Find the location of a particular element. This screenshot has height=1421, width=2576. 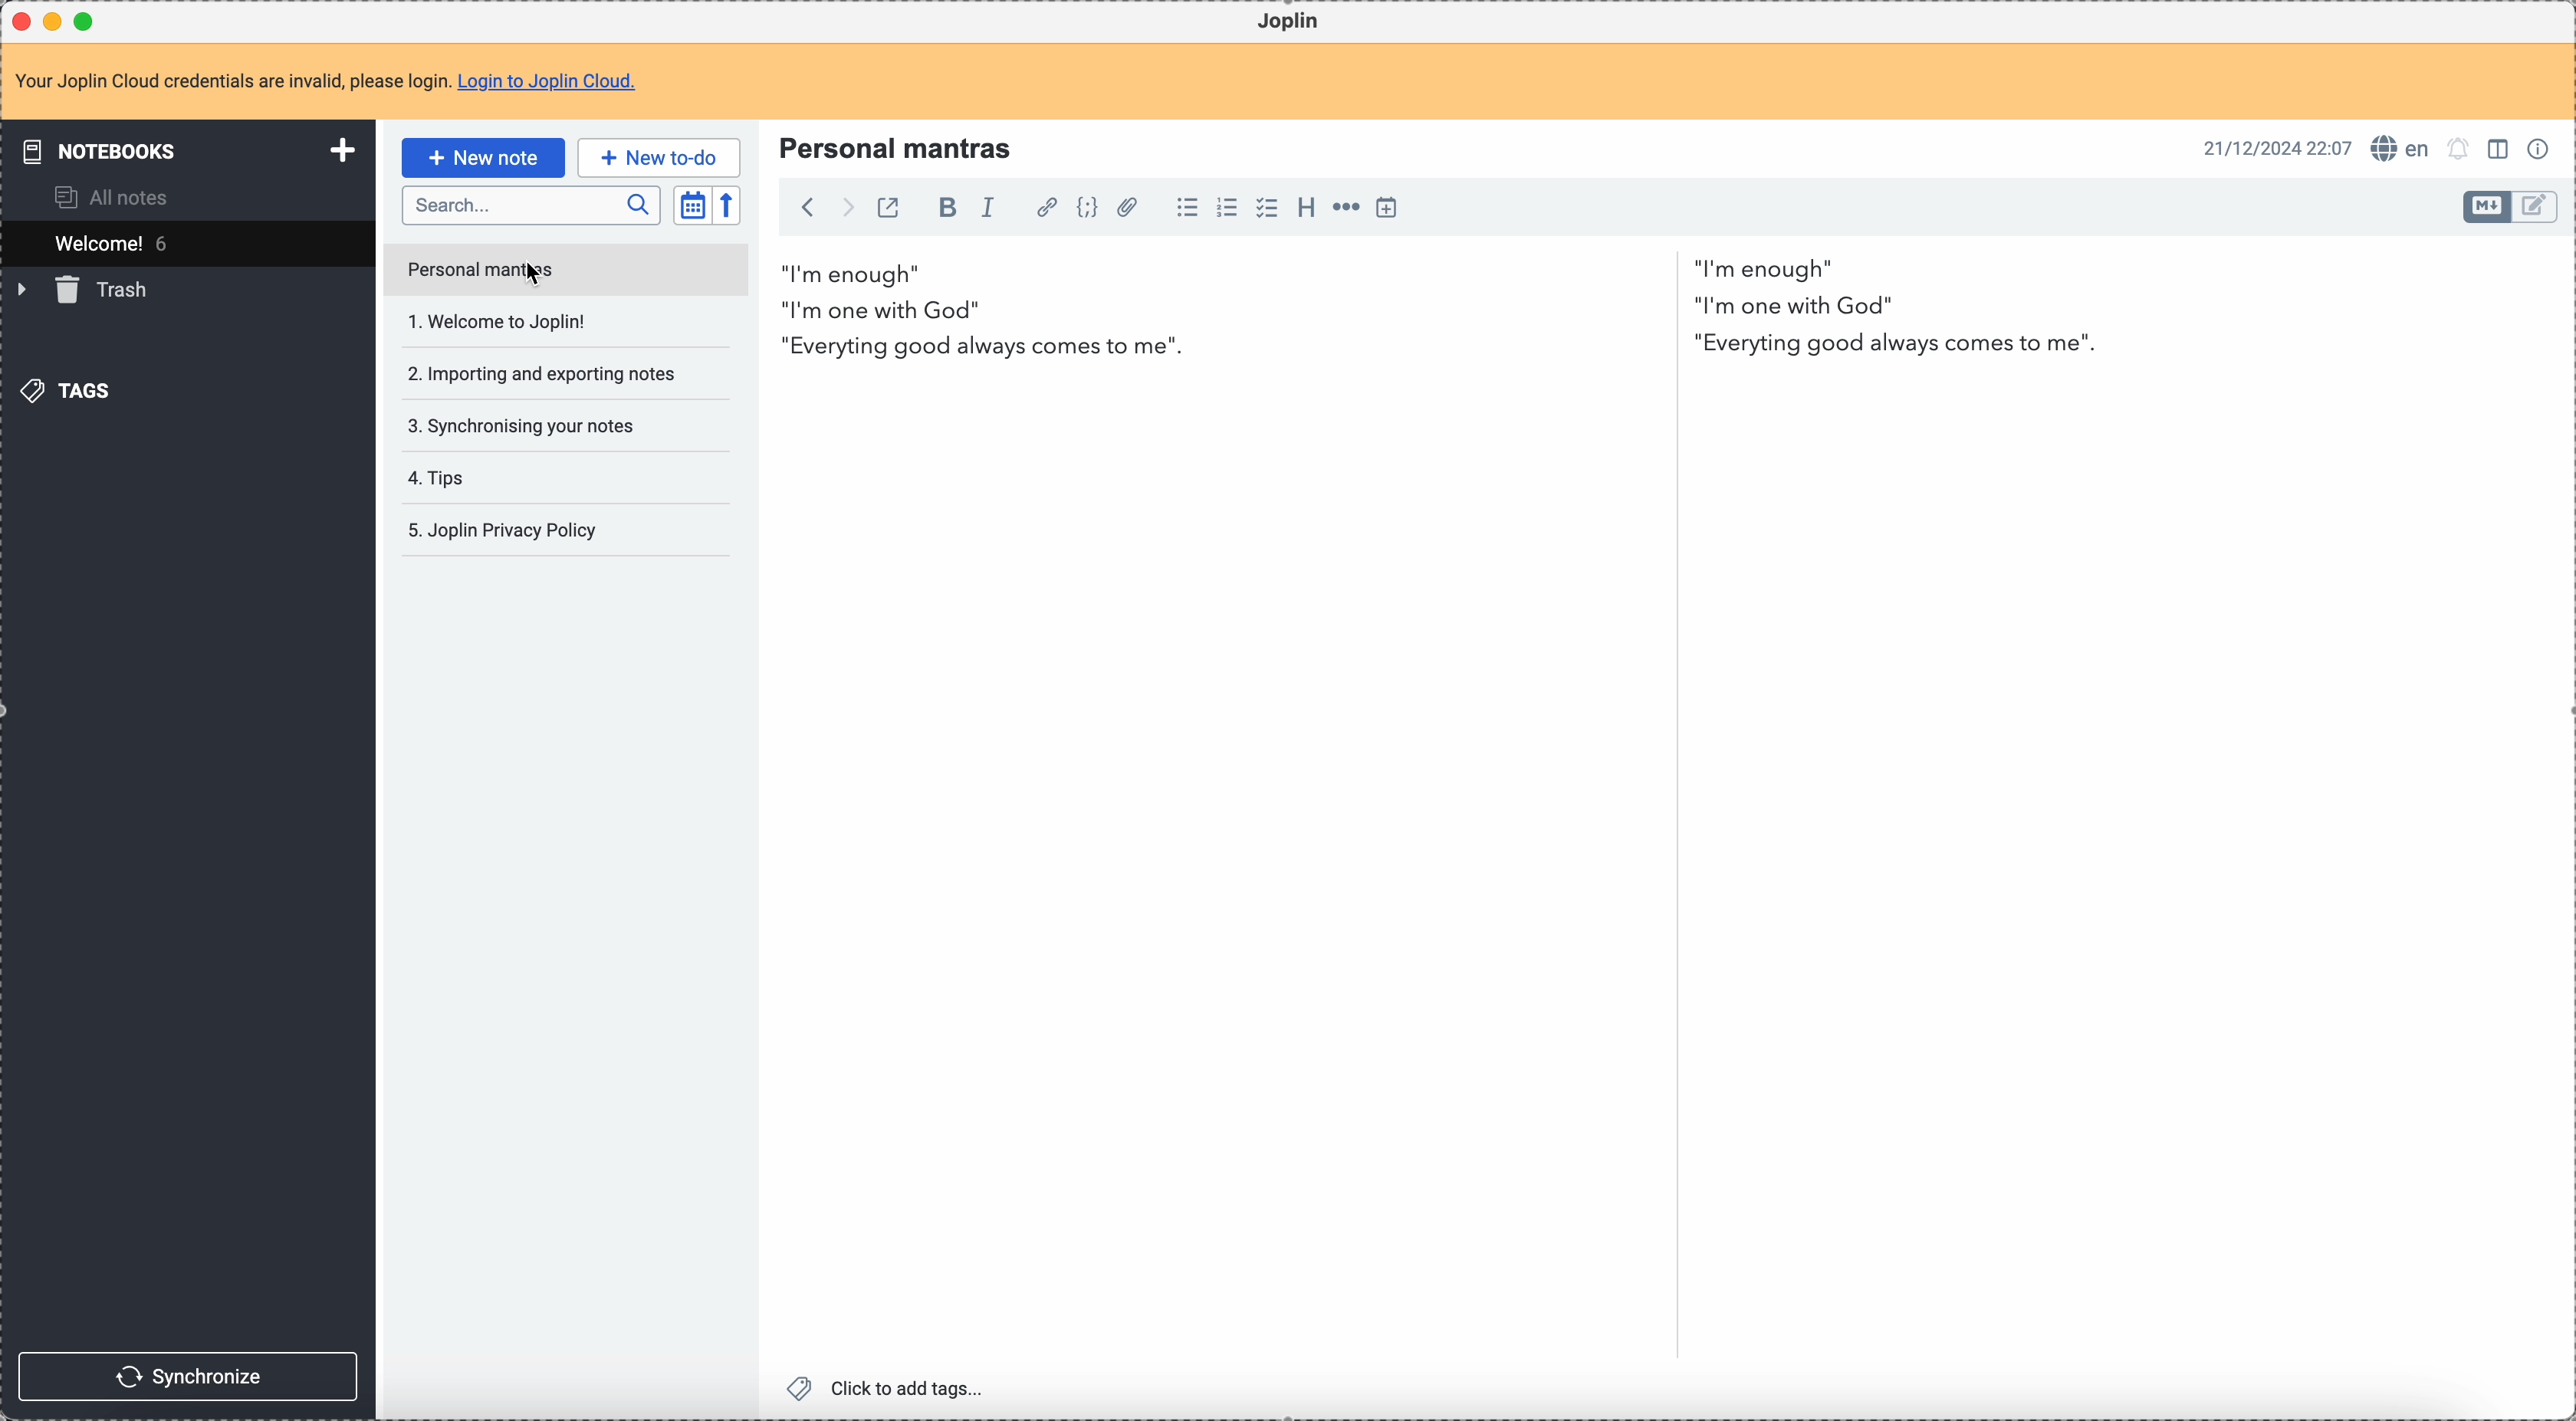

welcome is located at coordinates (187, 243).